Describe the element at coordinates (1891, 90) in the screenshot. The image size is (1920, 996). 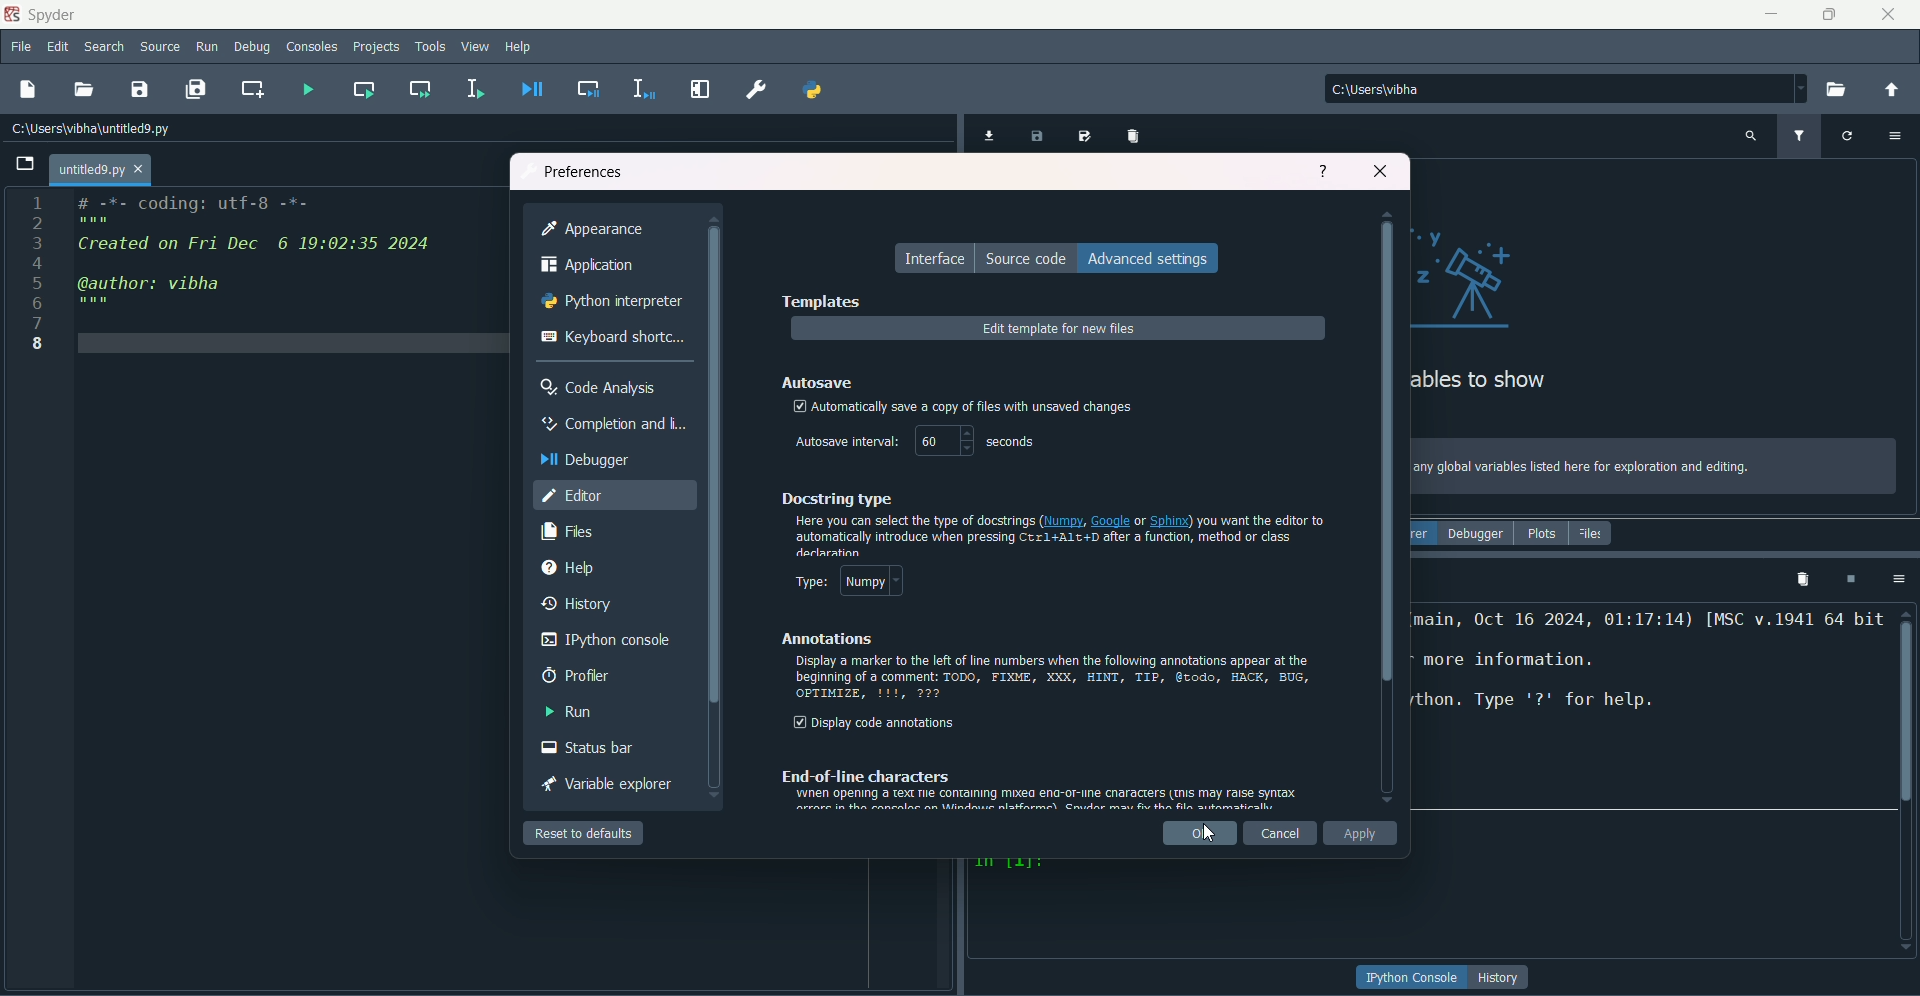
I see `change directory` at that location.